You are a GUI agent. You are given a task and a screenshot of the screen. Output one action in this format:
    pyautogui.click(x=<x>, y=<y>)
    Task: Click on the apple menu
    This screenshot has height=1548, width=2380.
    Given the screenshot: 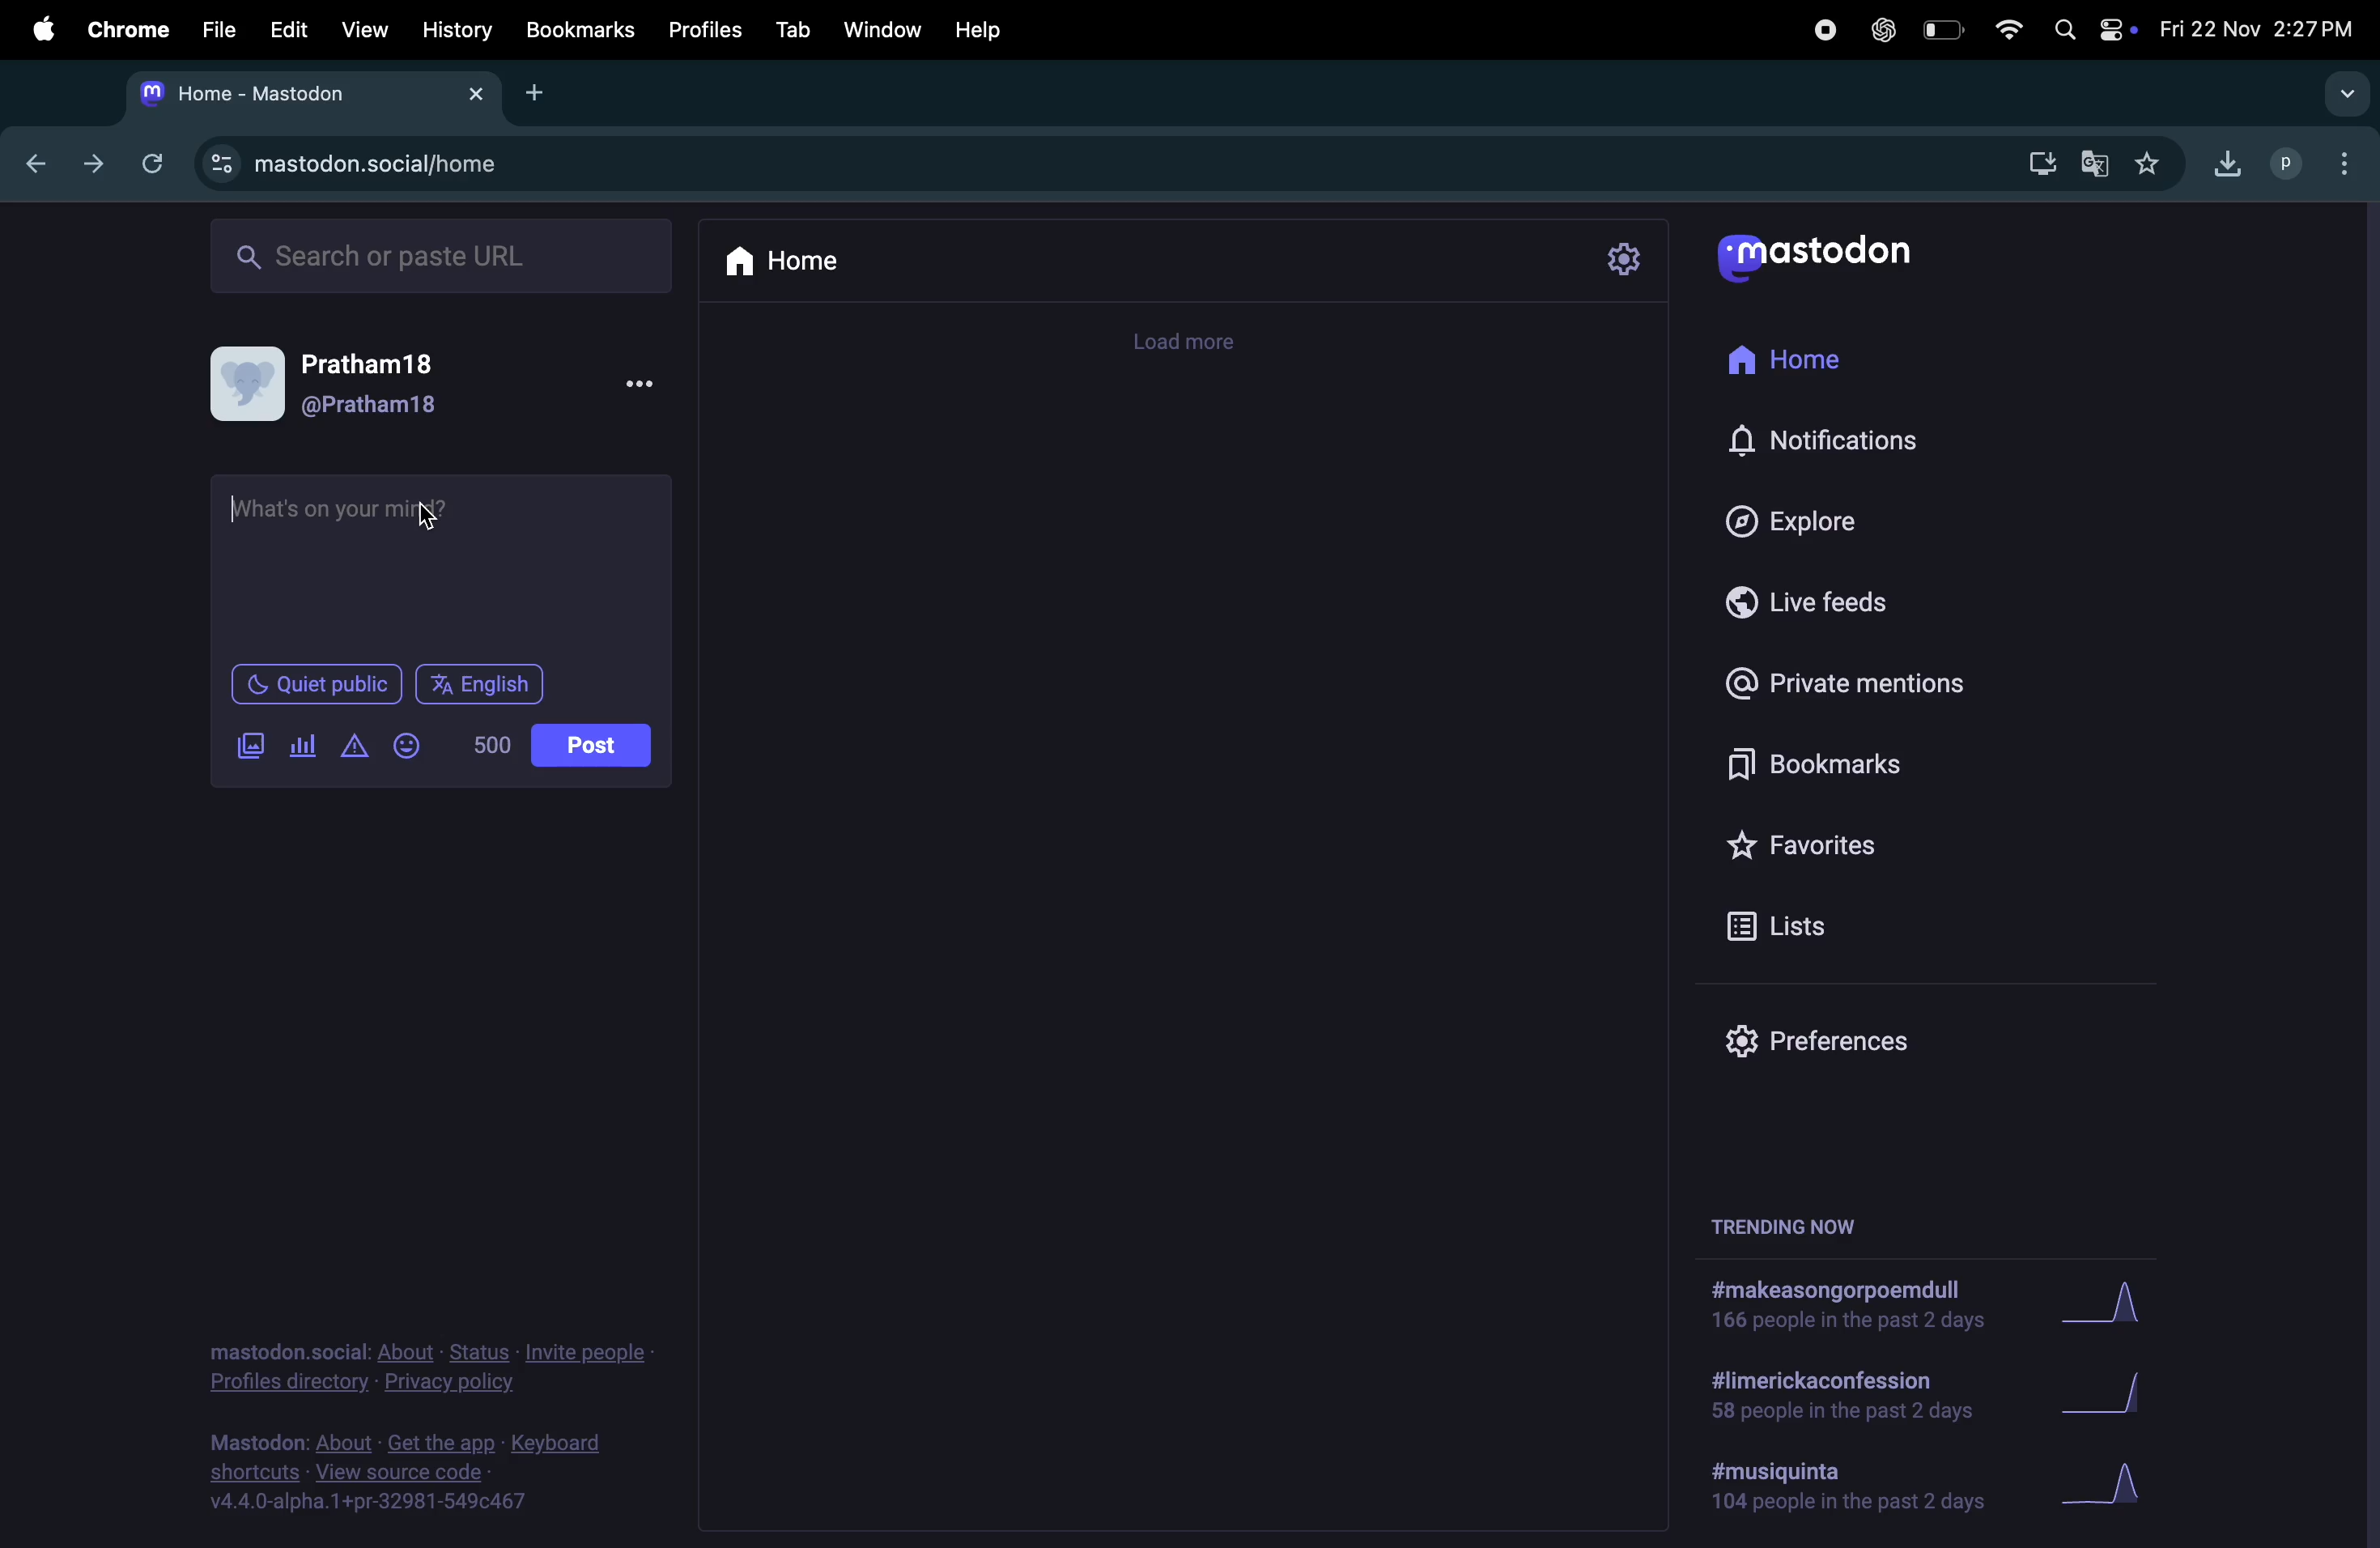 What is the action you would take?
    pyautogui.click(x=35, y=27)
    